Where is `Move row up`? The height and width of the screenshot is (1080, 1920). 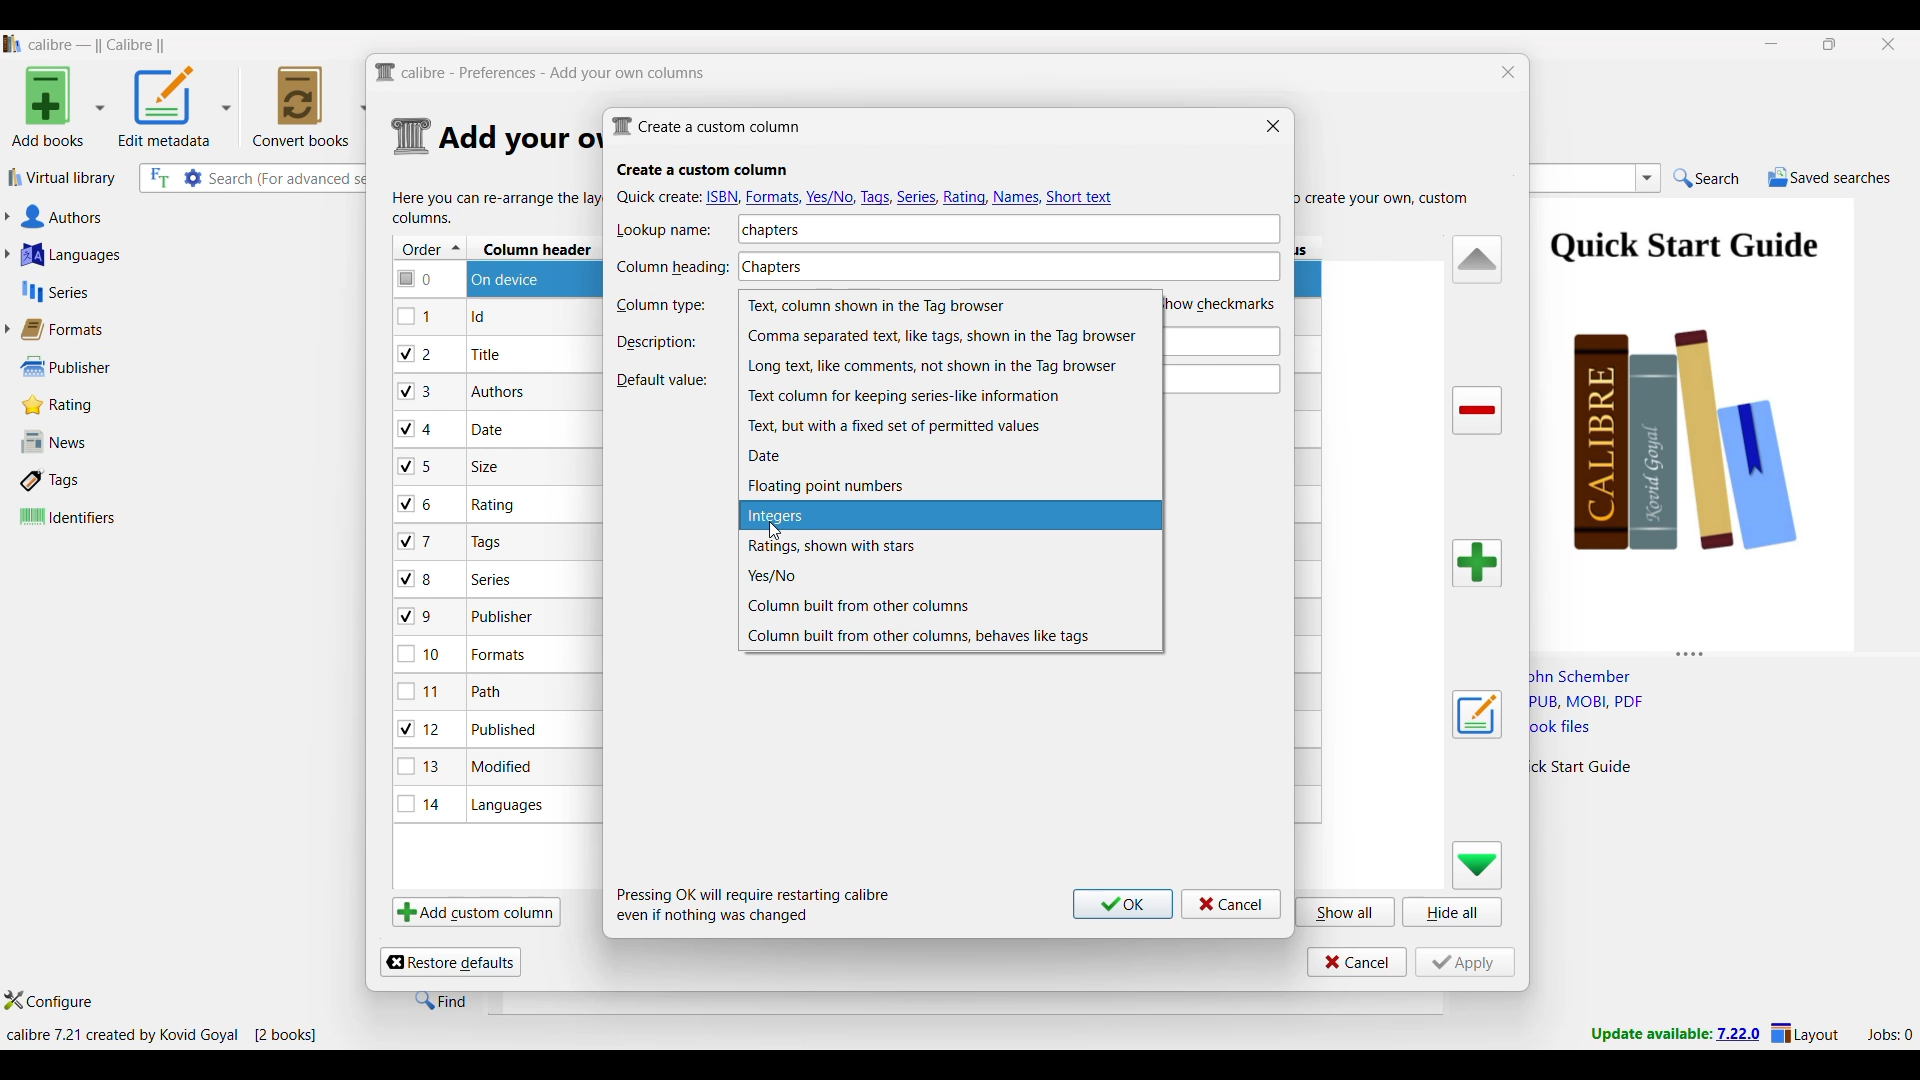
Move row up is located at coordinates (1478, 258).